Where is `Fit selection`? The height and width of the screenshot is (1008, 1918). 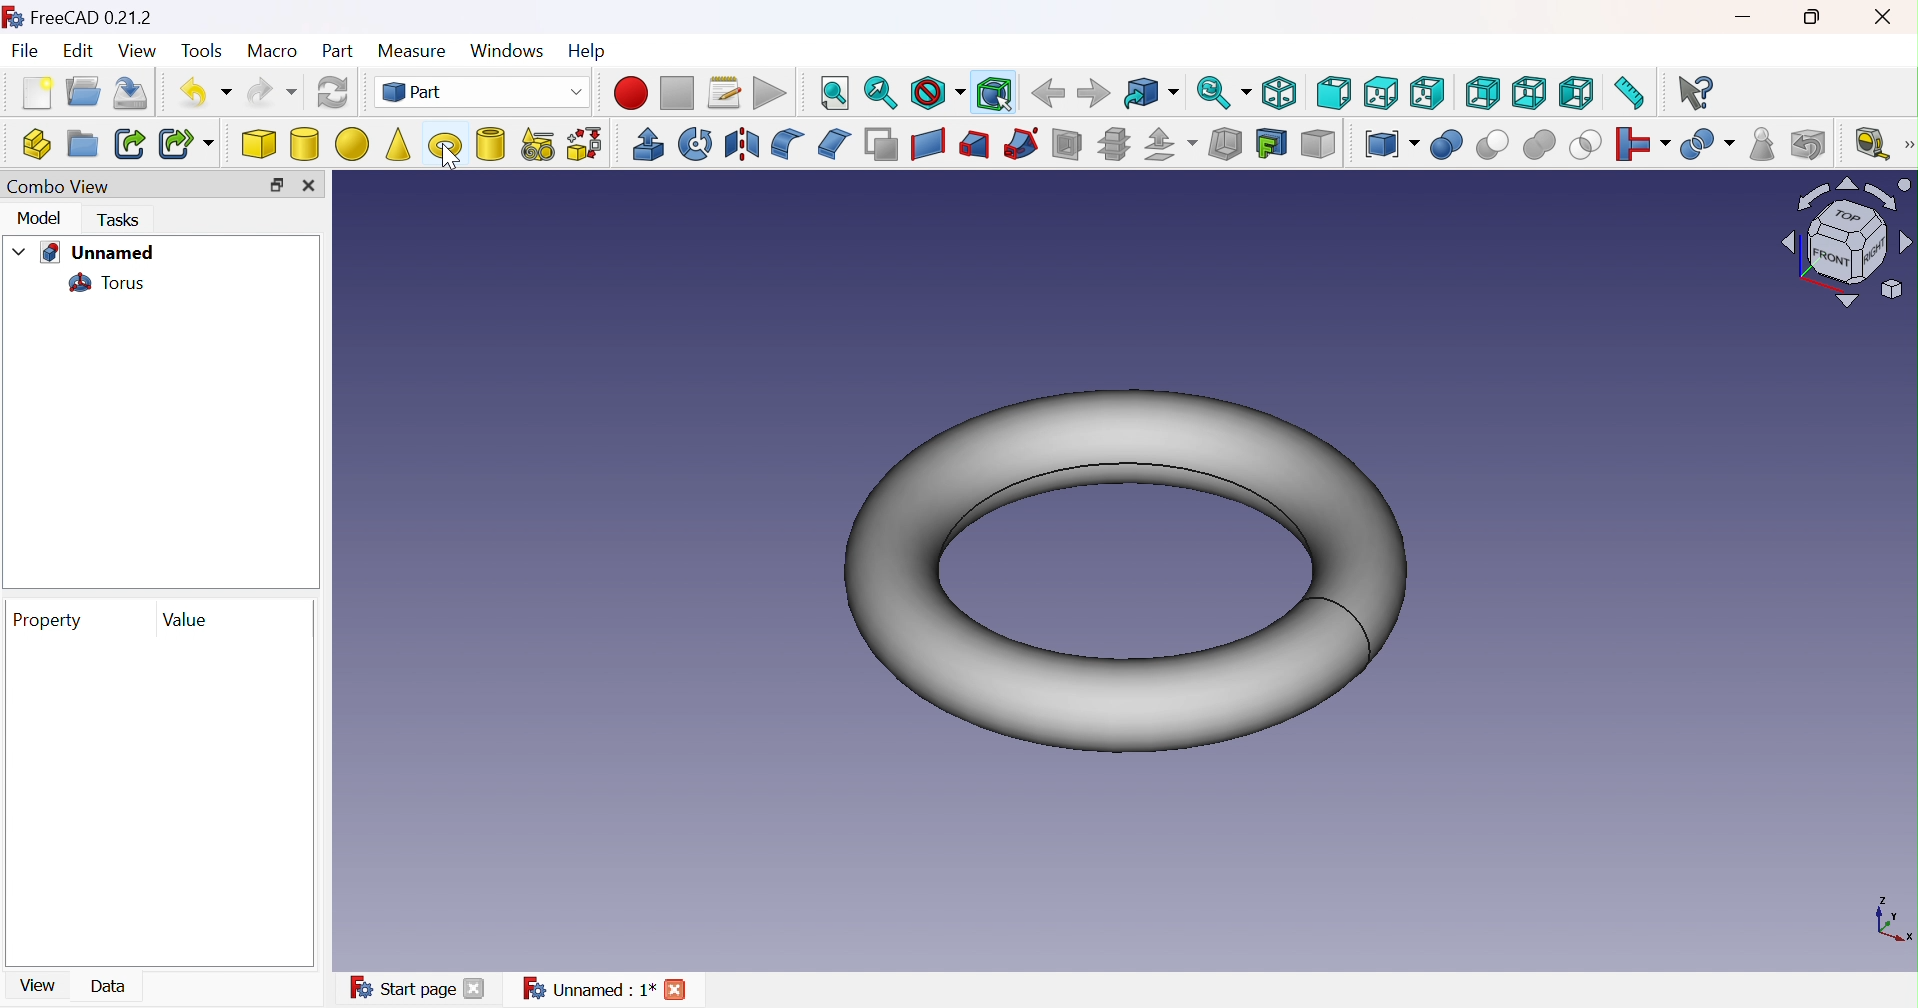 Fit selection is located at coordinates (880, 93).